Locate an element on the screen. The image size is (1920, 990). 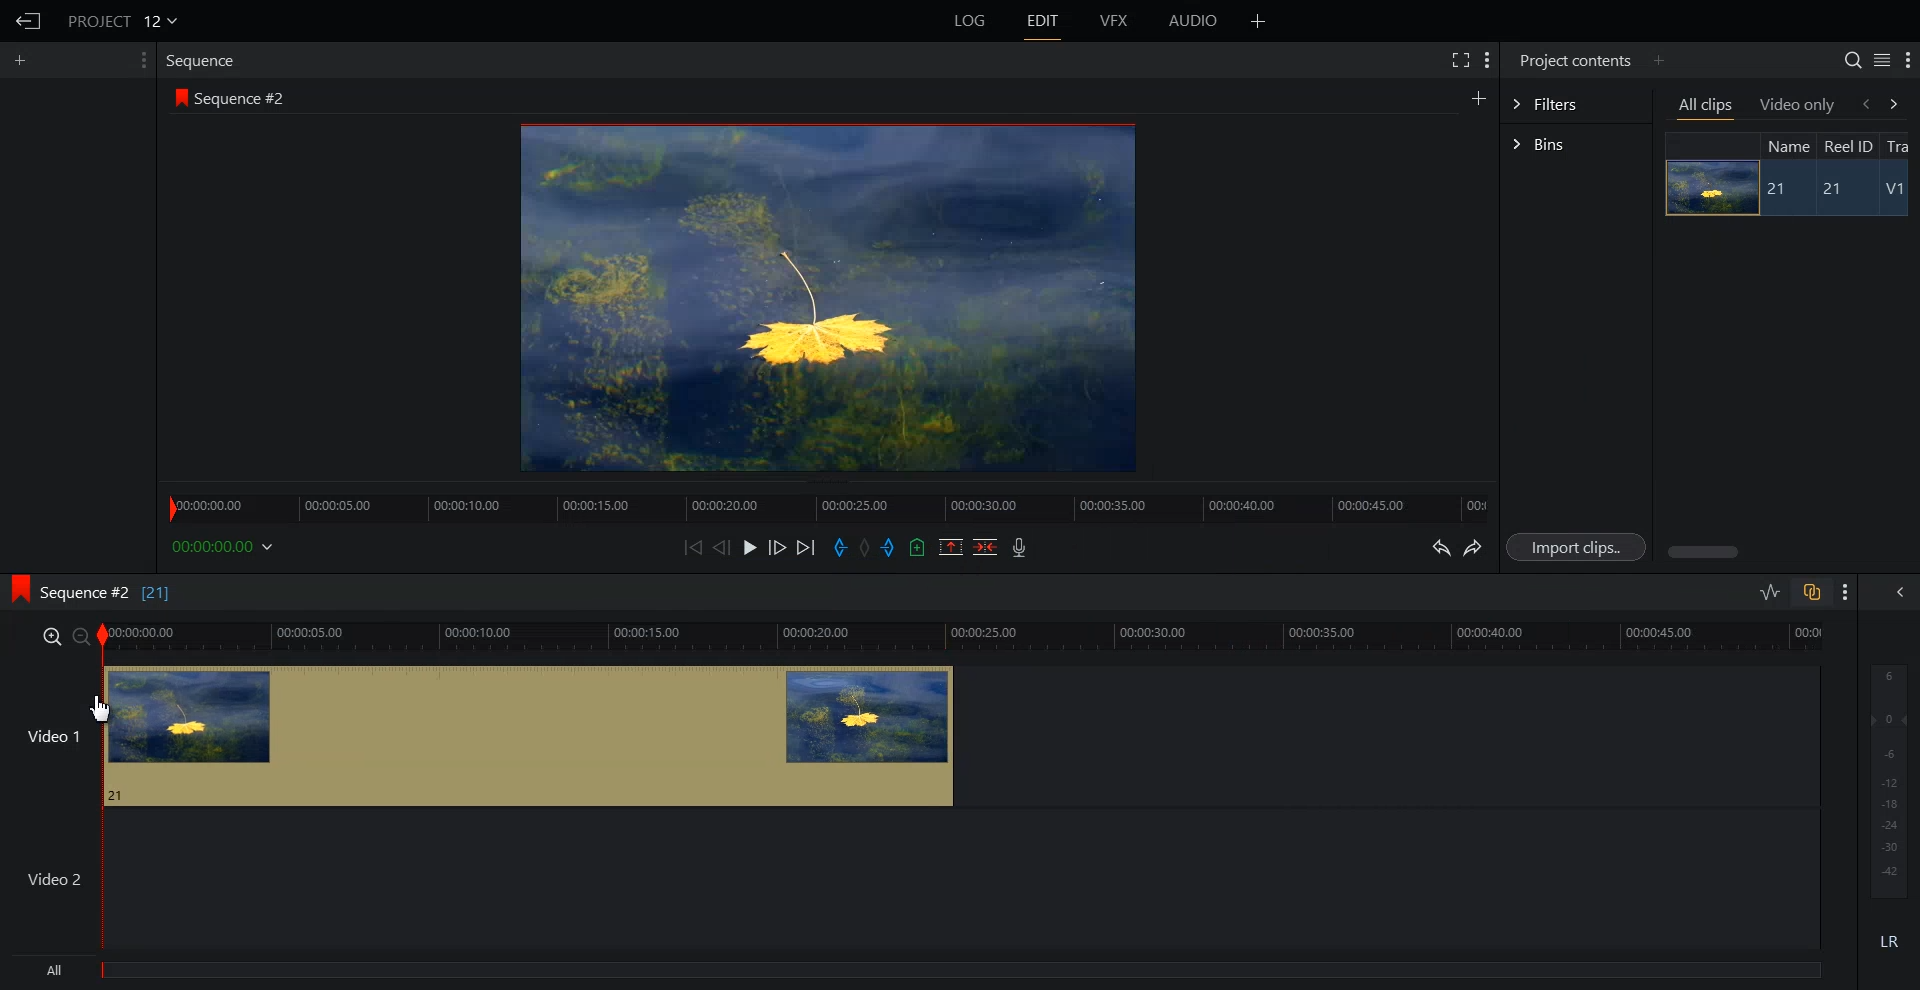
Record Audio is located at coordinates (1017, 547).